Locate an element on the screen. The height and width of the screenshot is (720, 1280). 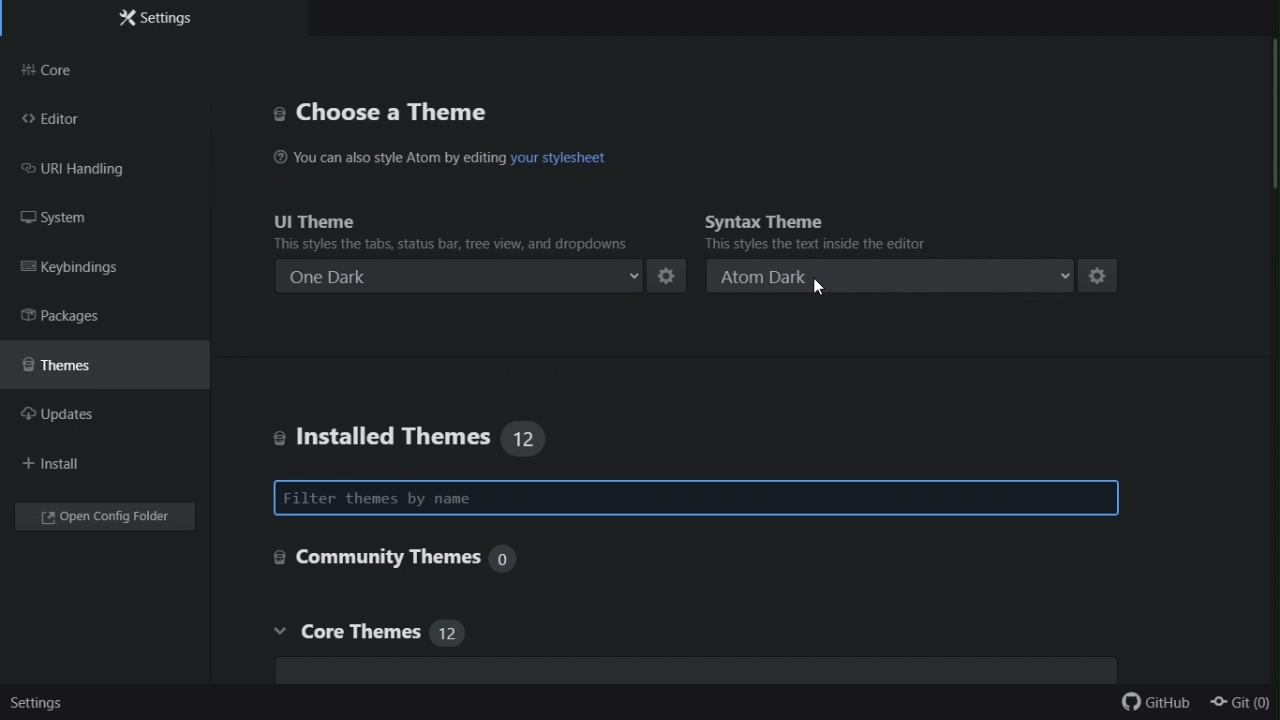
Themes is located at coordinates (83, 371).